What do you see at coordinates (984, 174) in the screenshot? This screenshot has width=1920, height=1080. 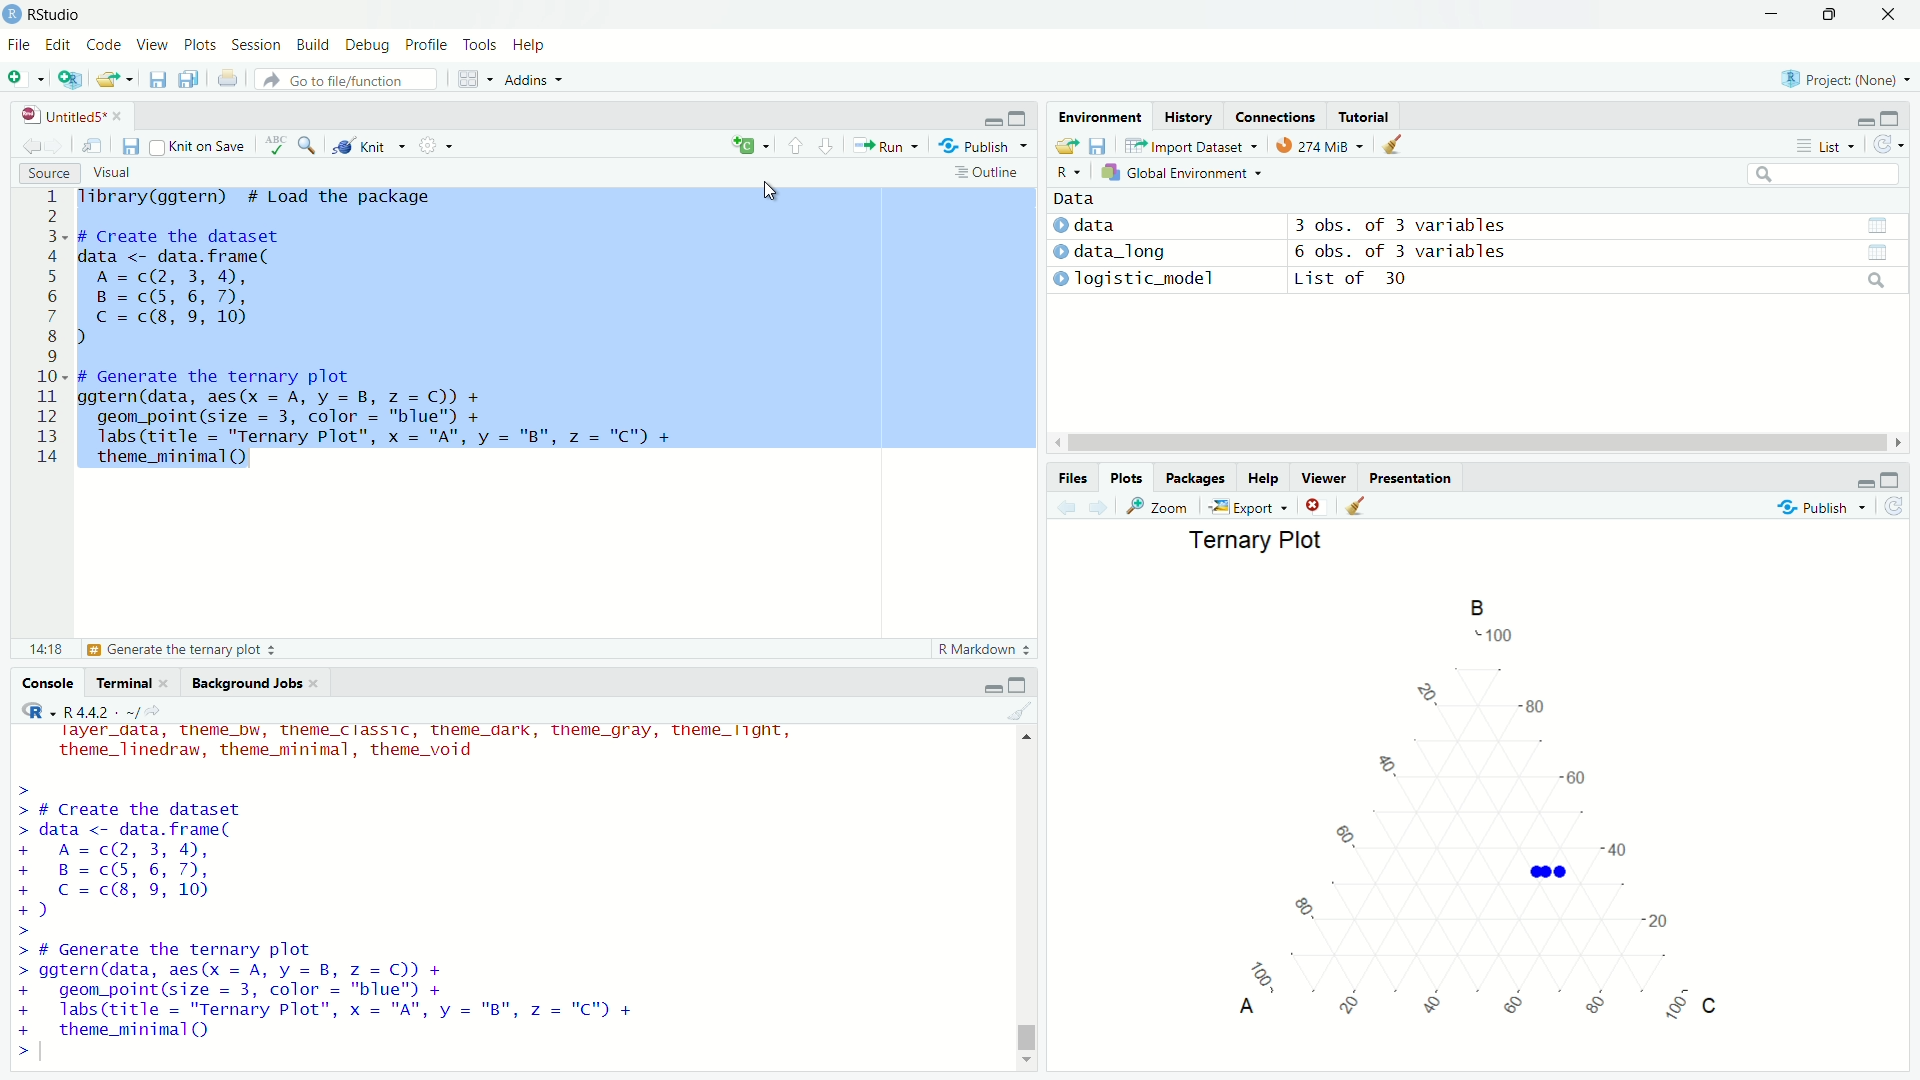 I see `: Outline` at bounding box center [984, 174].